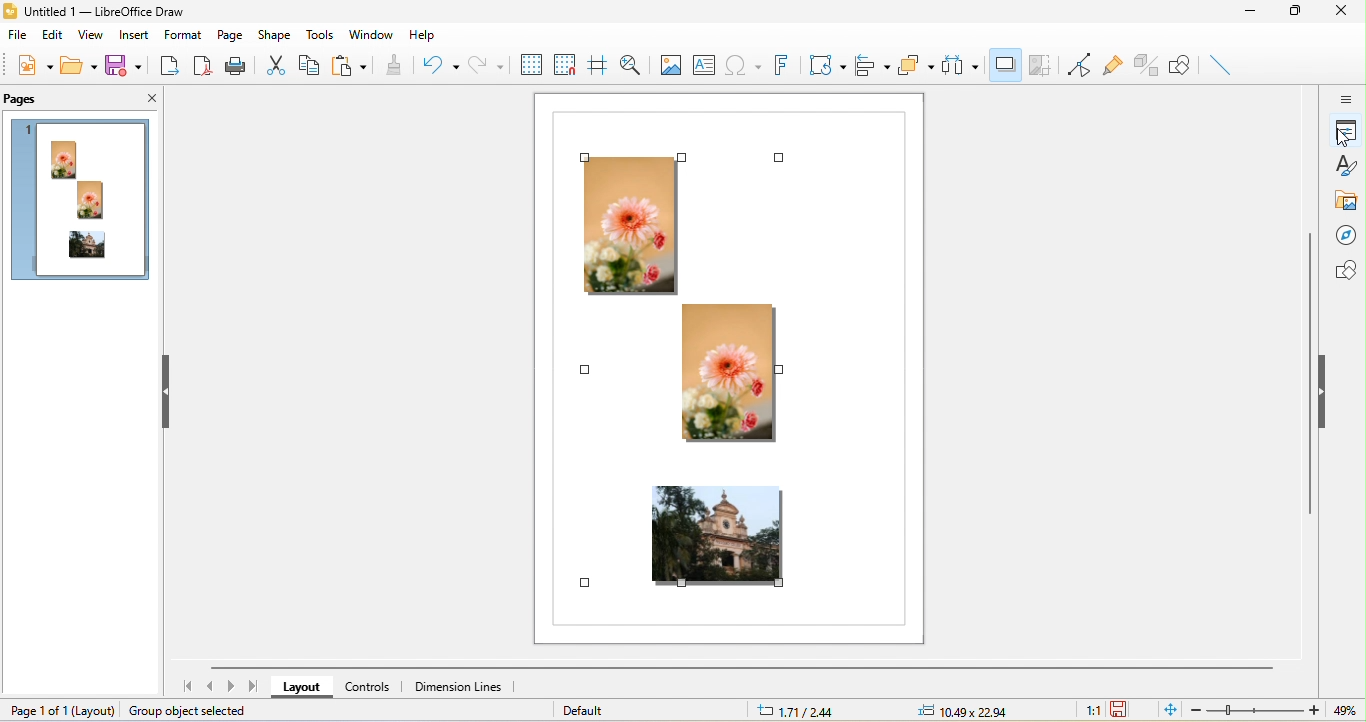 This screenshot has width=1366, height=722. Describe the element at coordinates (233, 687) in the screenshot. I see `next page` at that location.